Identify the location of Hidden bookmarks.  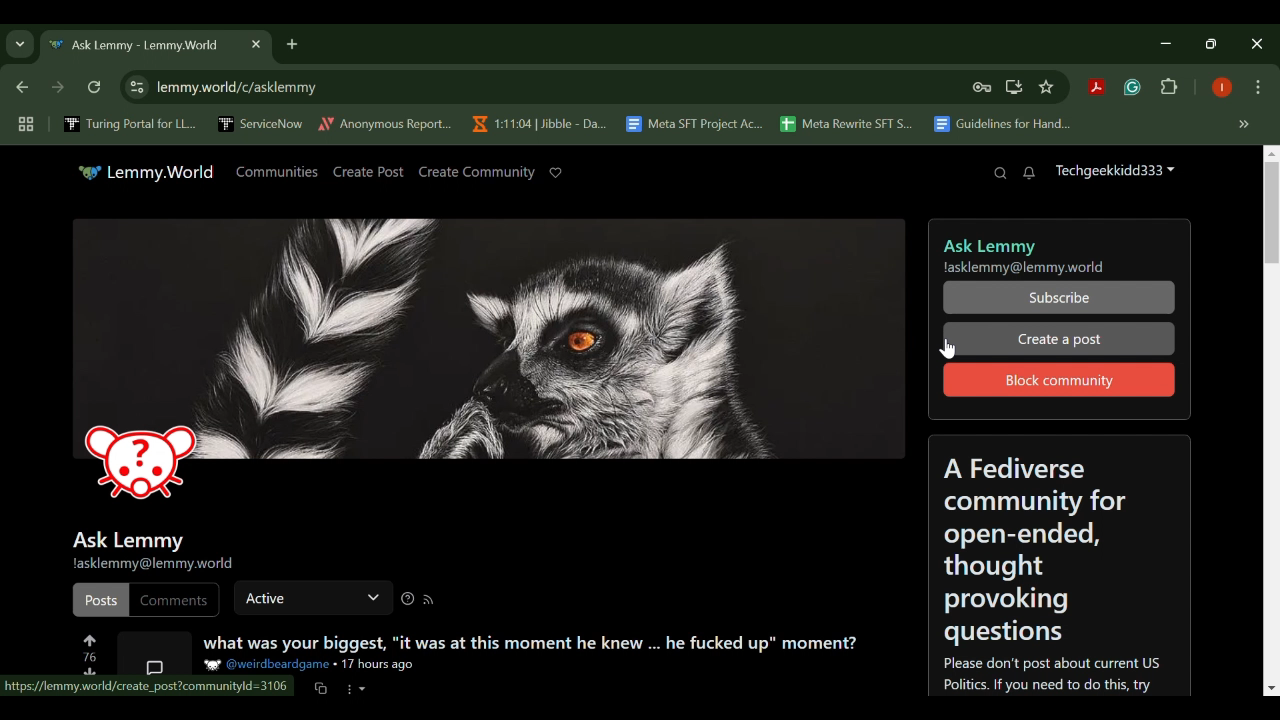
(1246, 125).